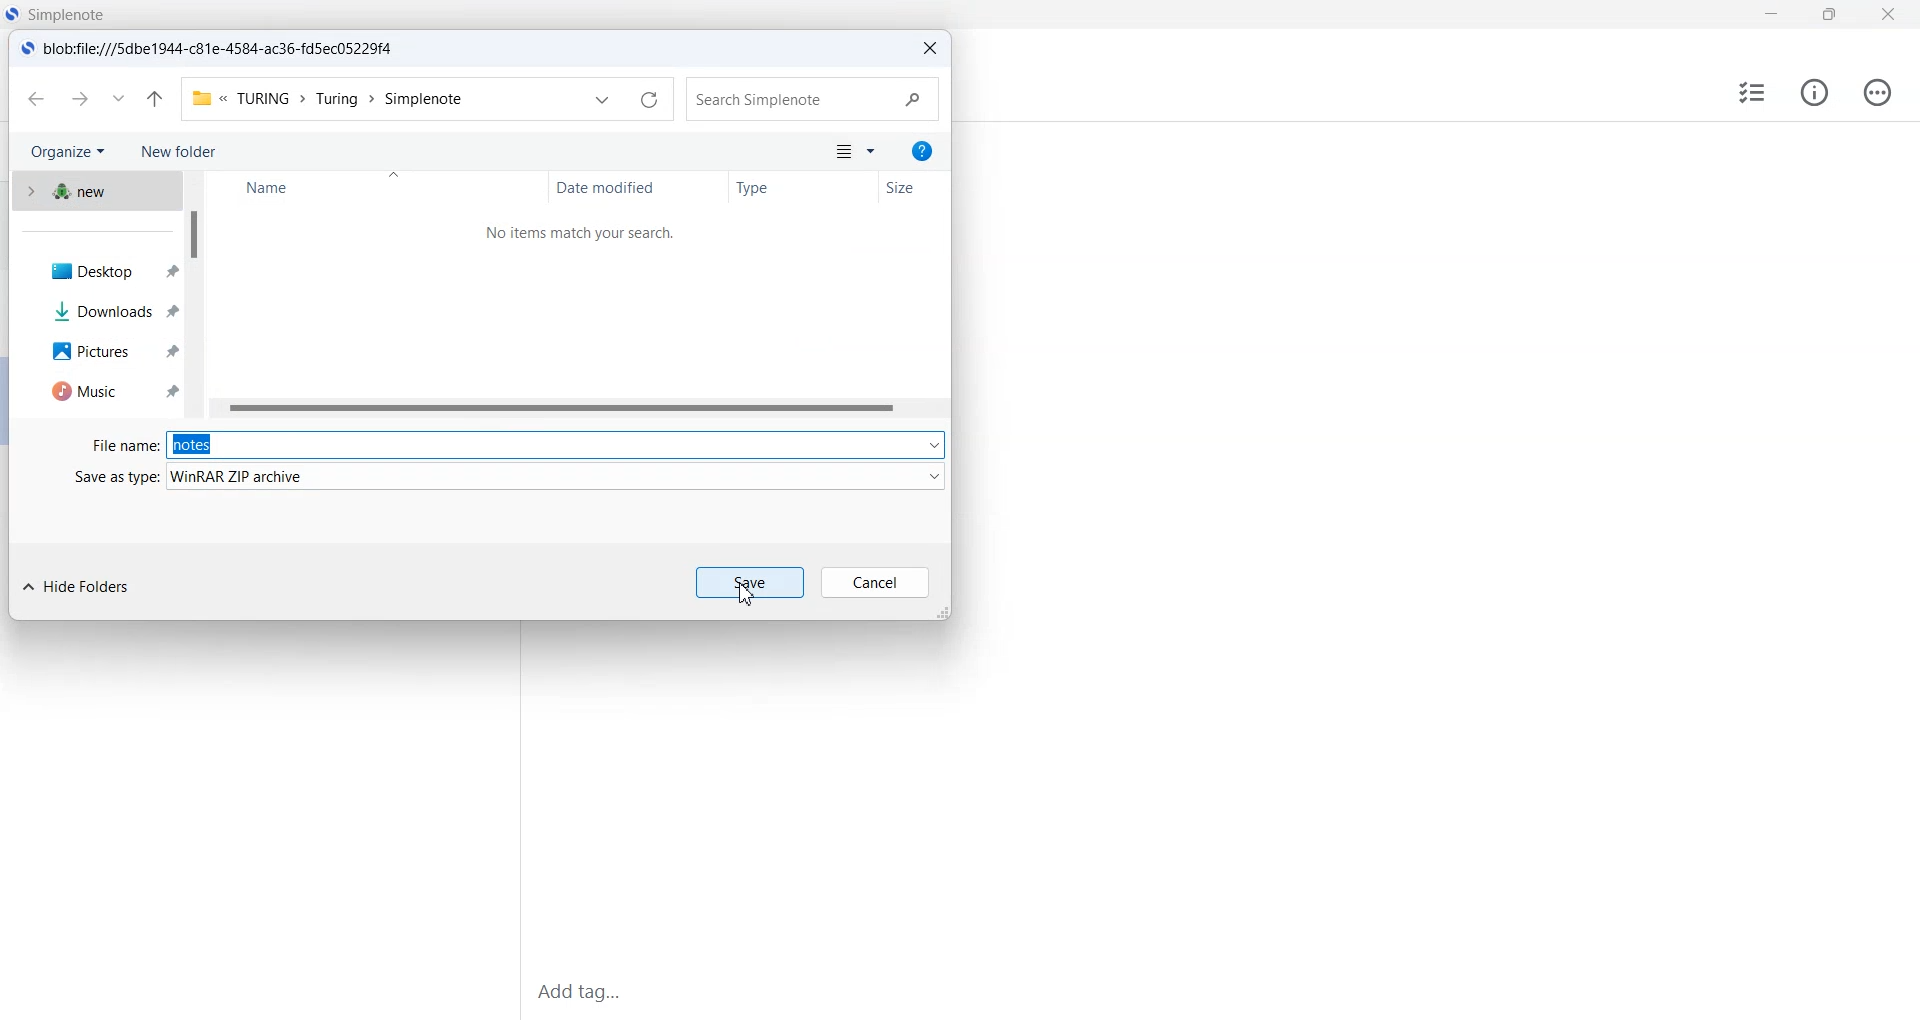 The image size is (1920, 1020). Describe the element at coordinates (928, 49) in the screenshot. I see `Close` at that location.